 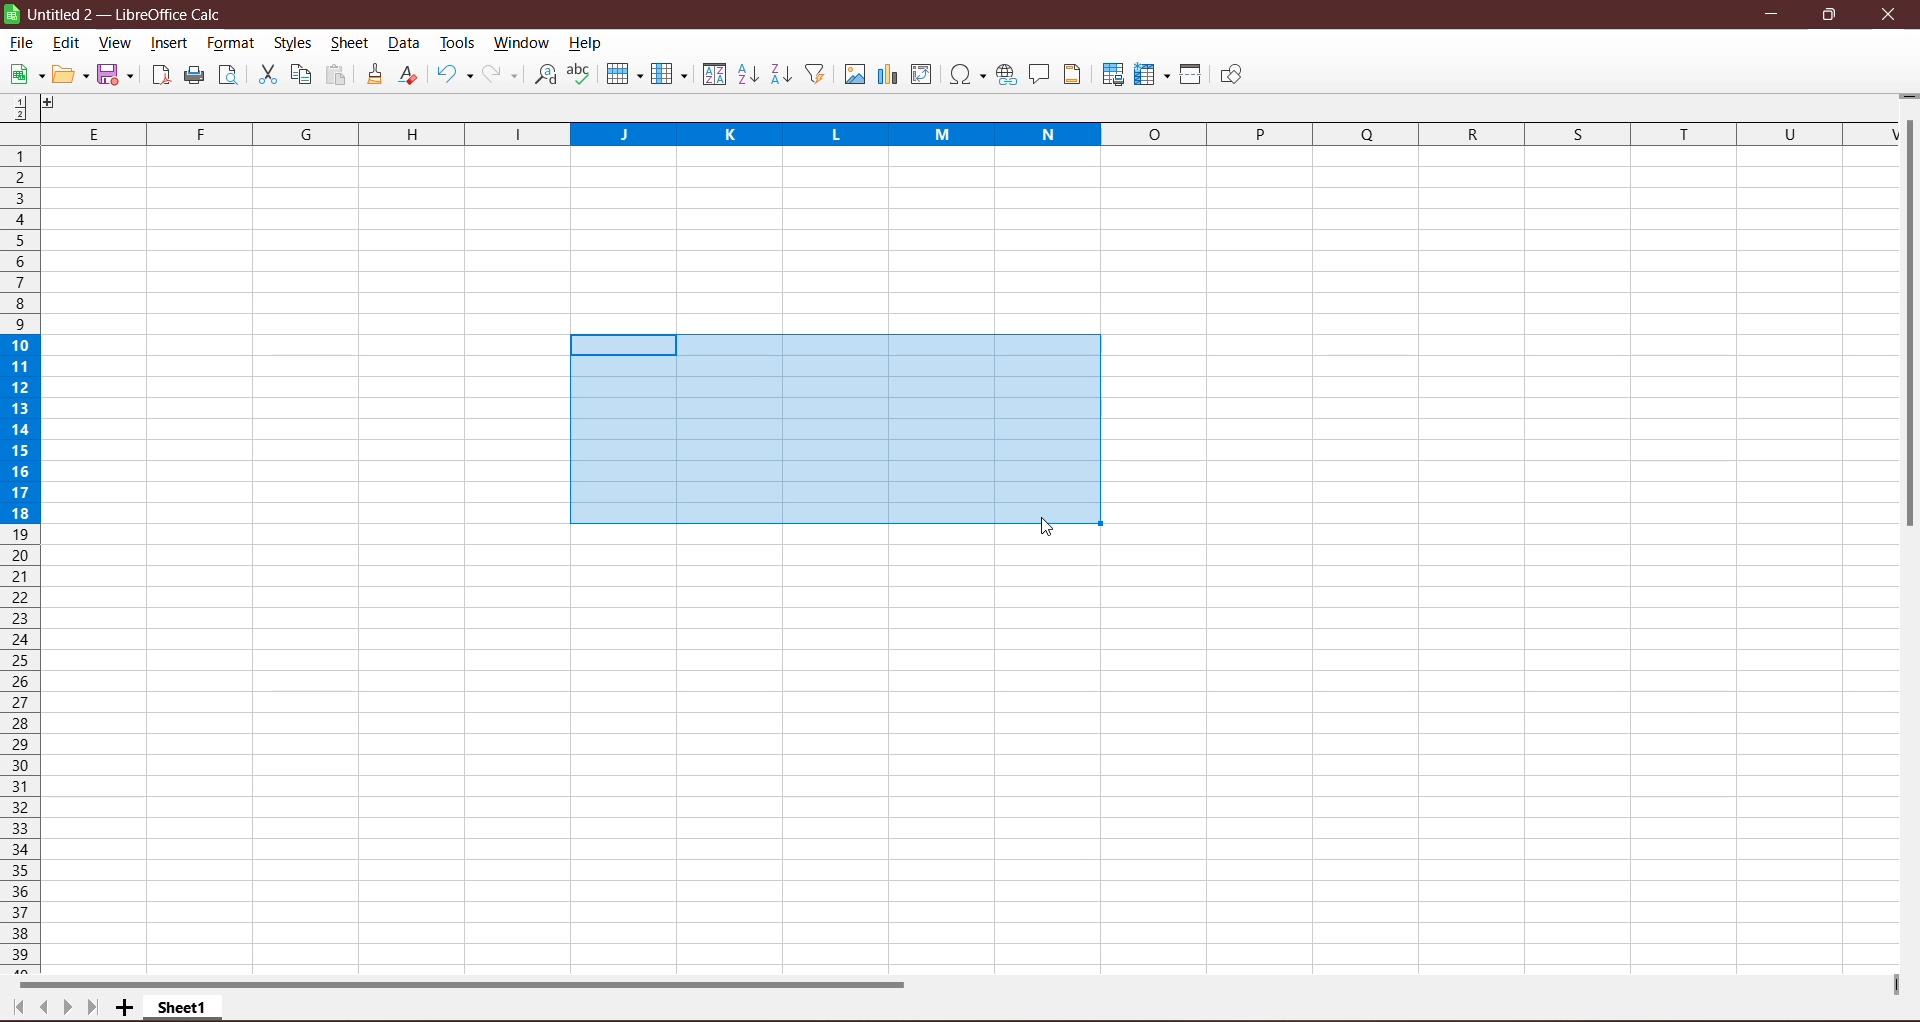 What do you see at coordinates (475, 983) in the screenshot?
I see `Horizontal Scroll Bar` at bounding box center [475, 983].